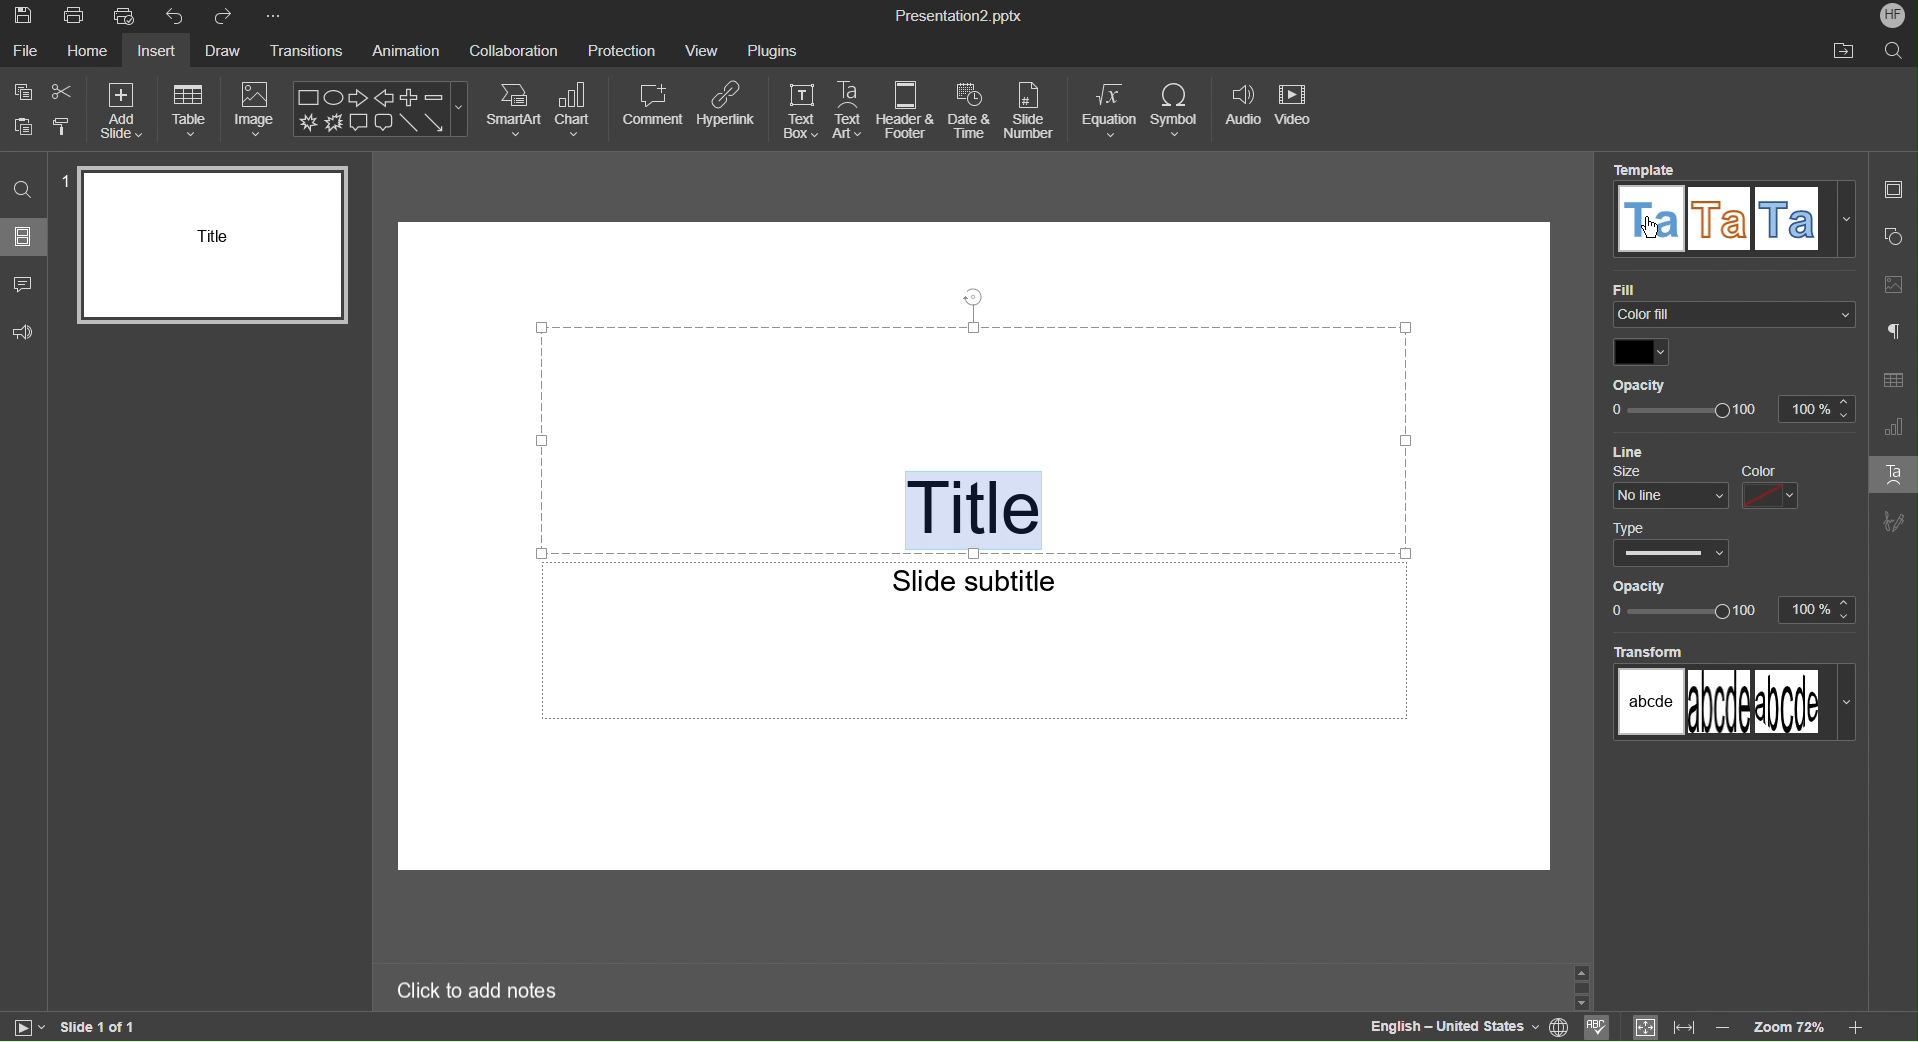  I want to click on Slide 1, so click(208, 246).